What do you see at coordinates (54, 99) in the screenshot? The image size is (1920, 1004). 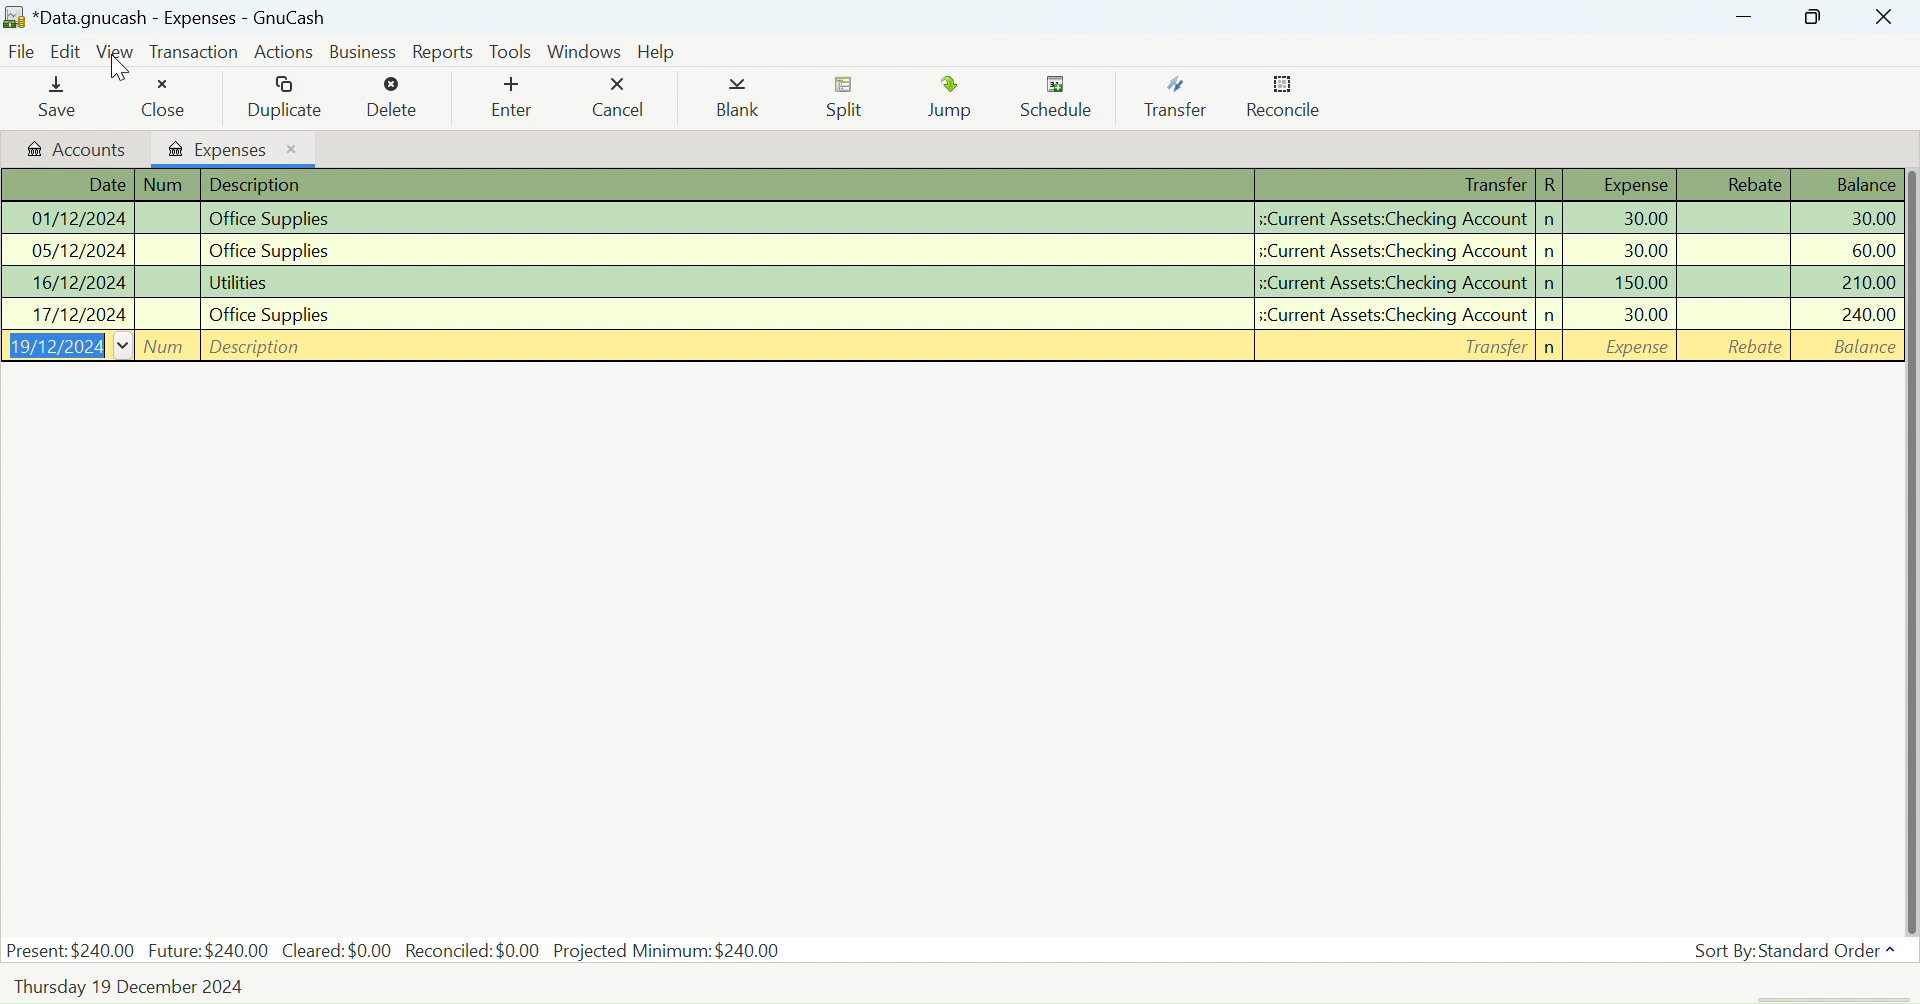 I see `Save` at bounding box center [54, 99].